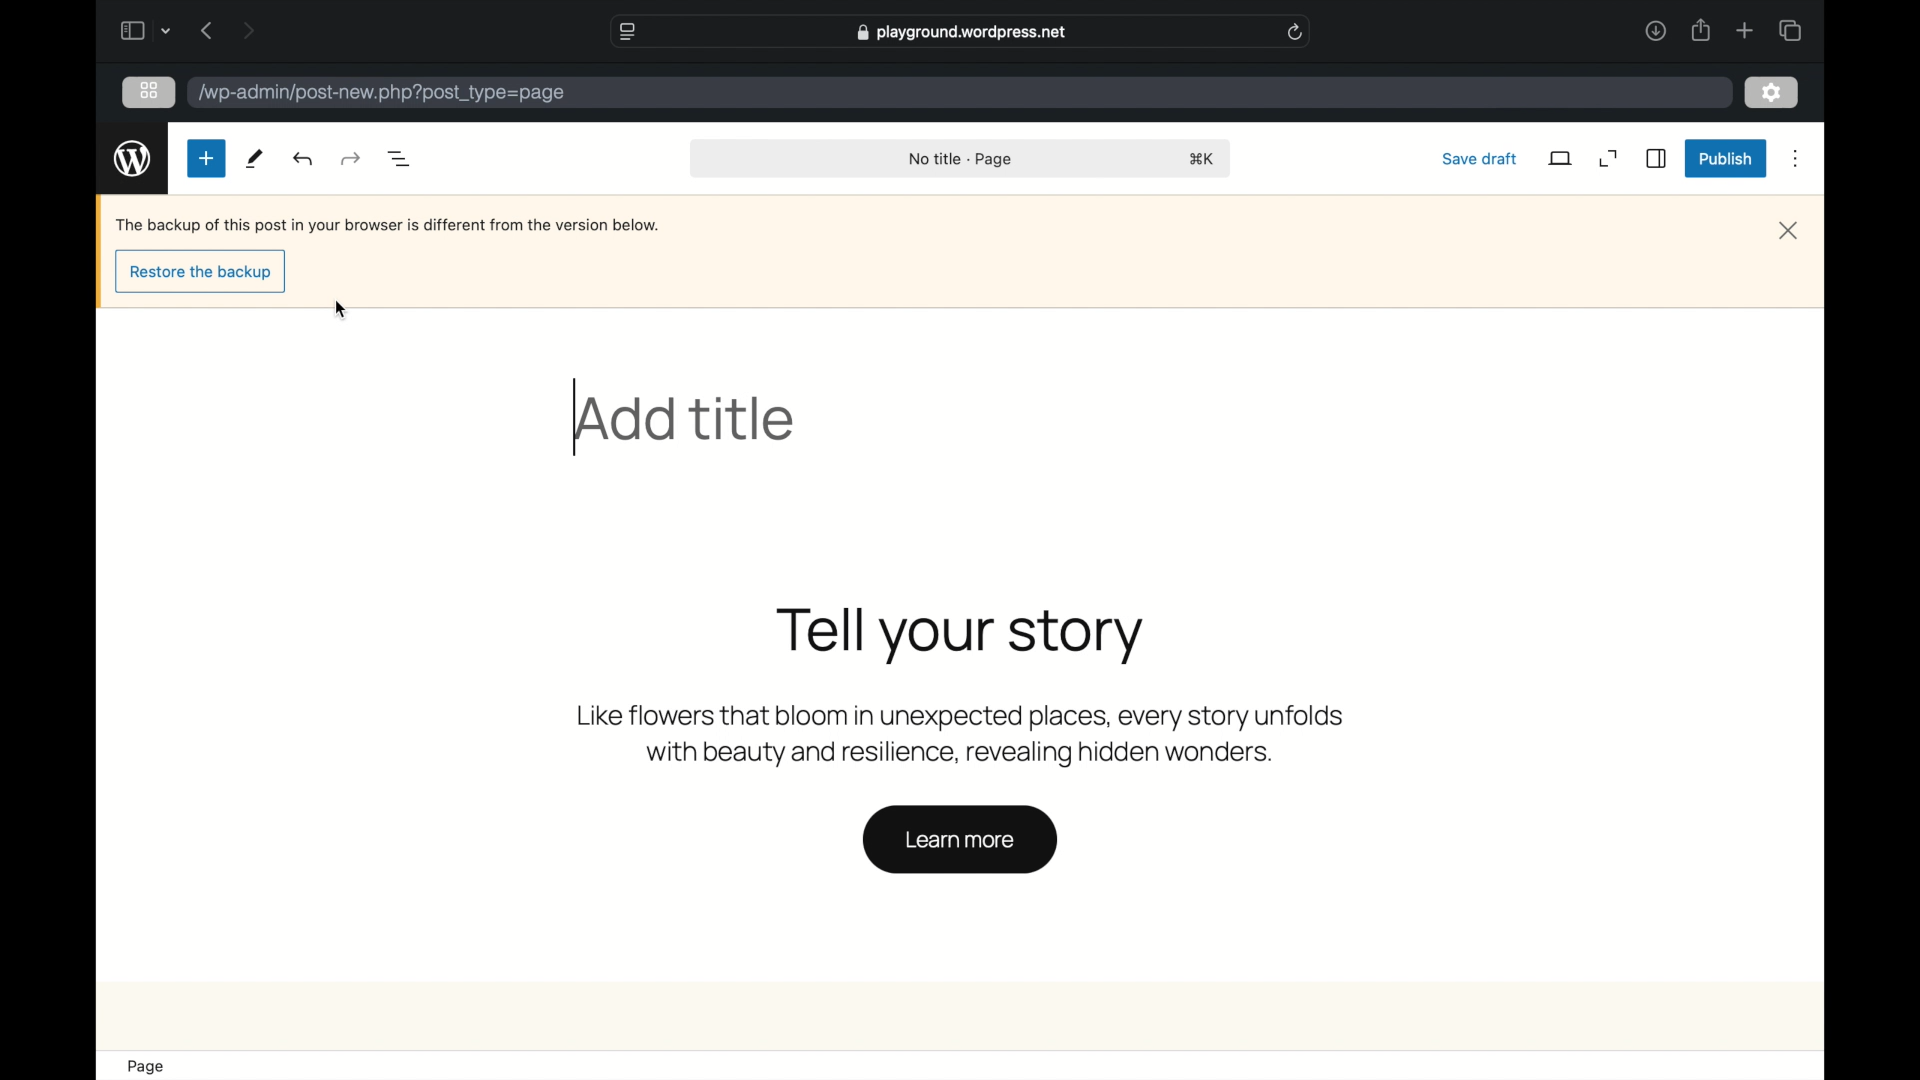 This screenshot has width=1920, height=1080. Describe the element at coordinates (688, 419) in the screenshot. I see `add title` at that location.